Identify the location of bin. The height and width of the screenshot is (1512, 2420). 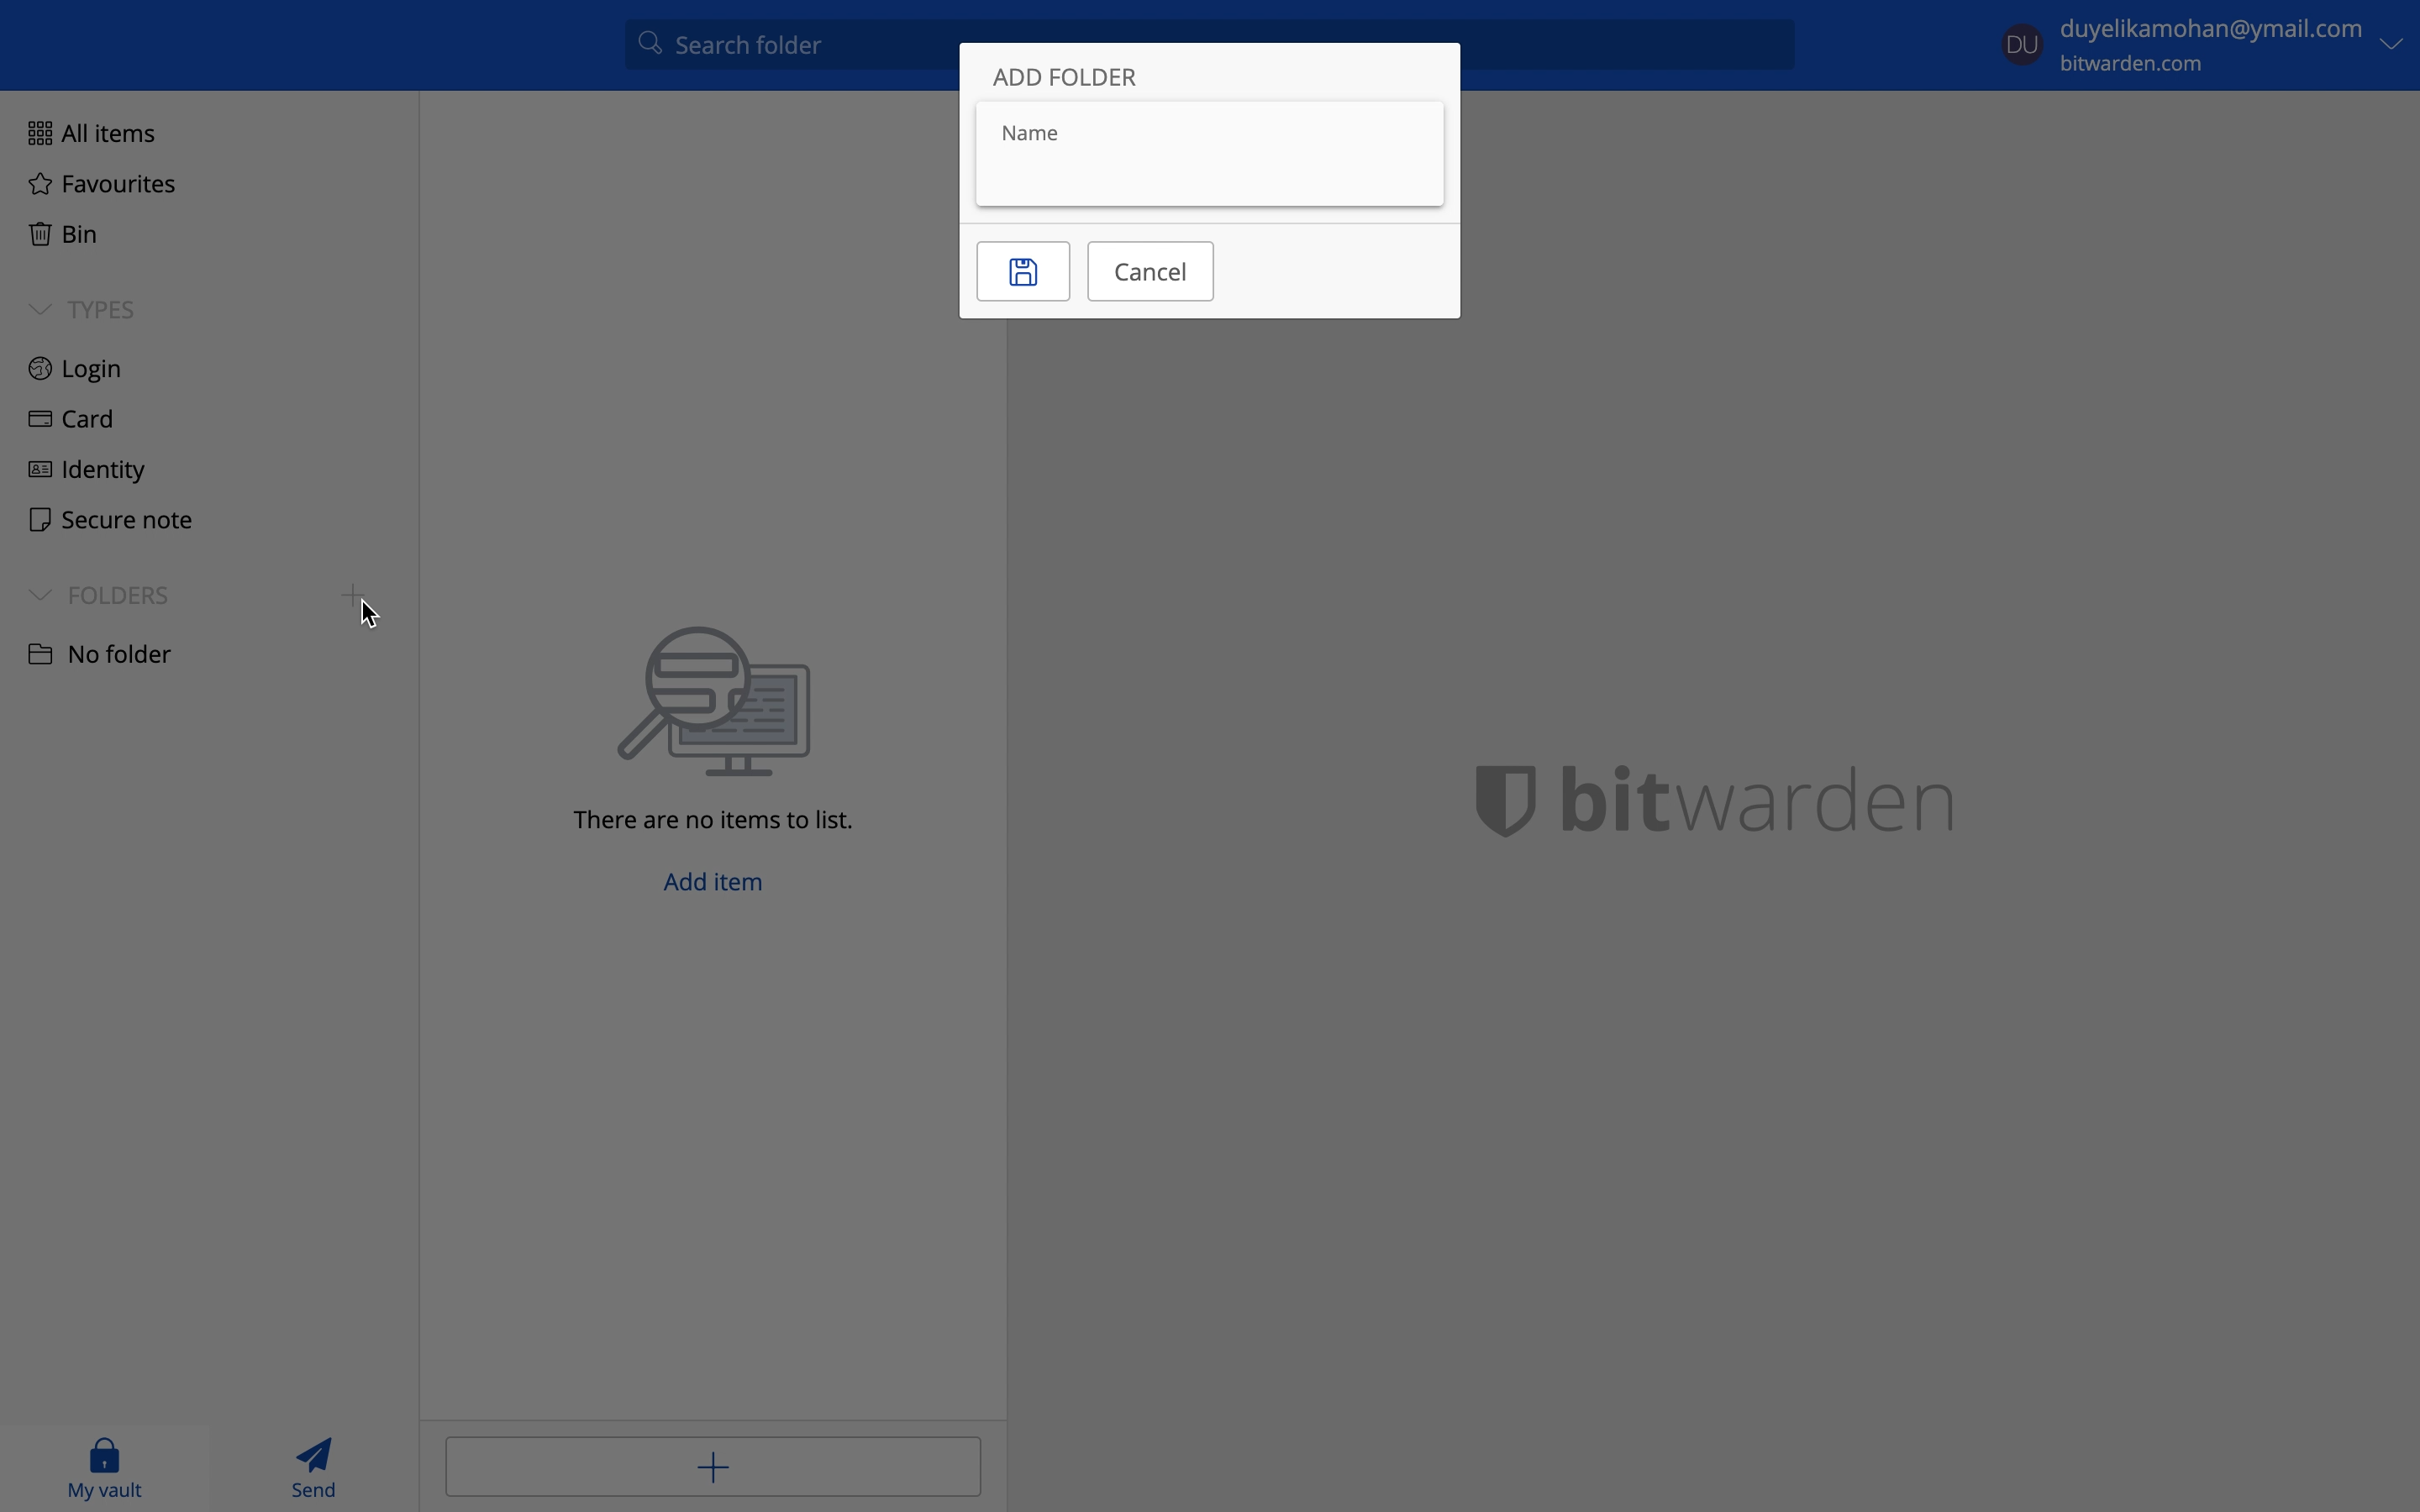
(58, 230).